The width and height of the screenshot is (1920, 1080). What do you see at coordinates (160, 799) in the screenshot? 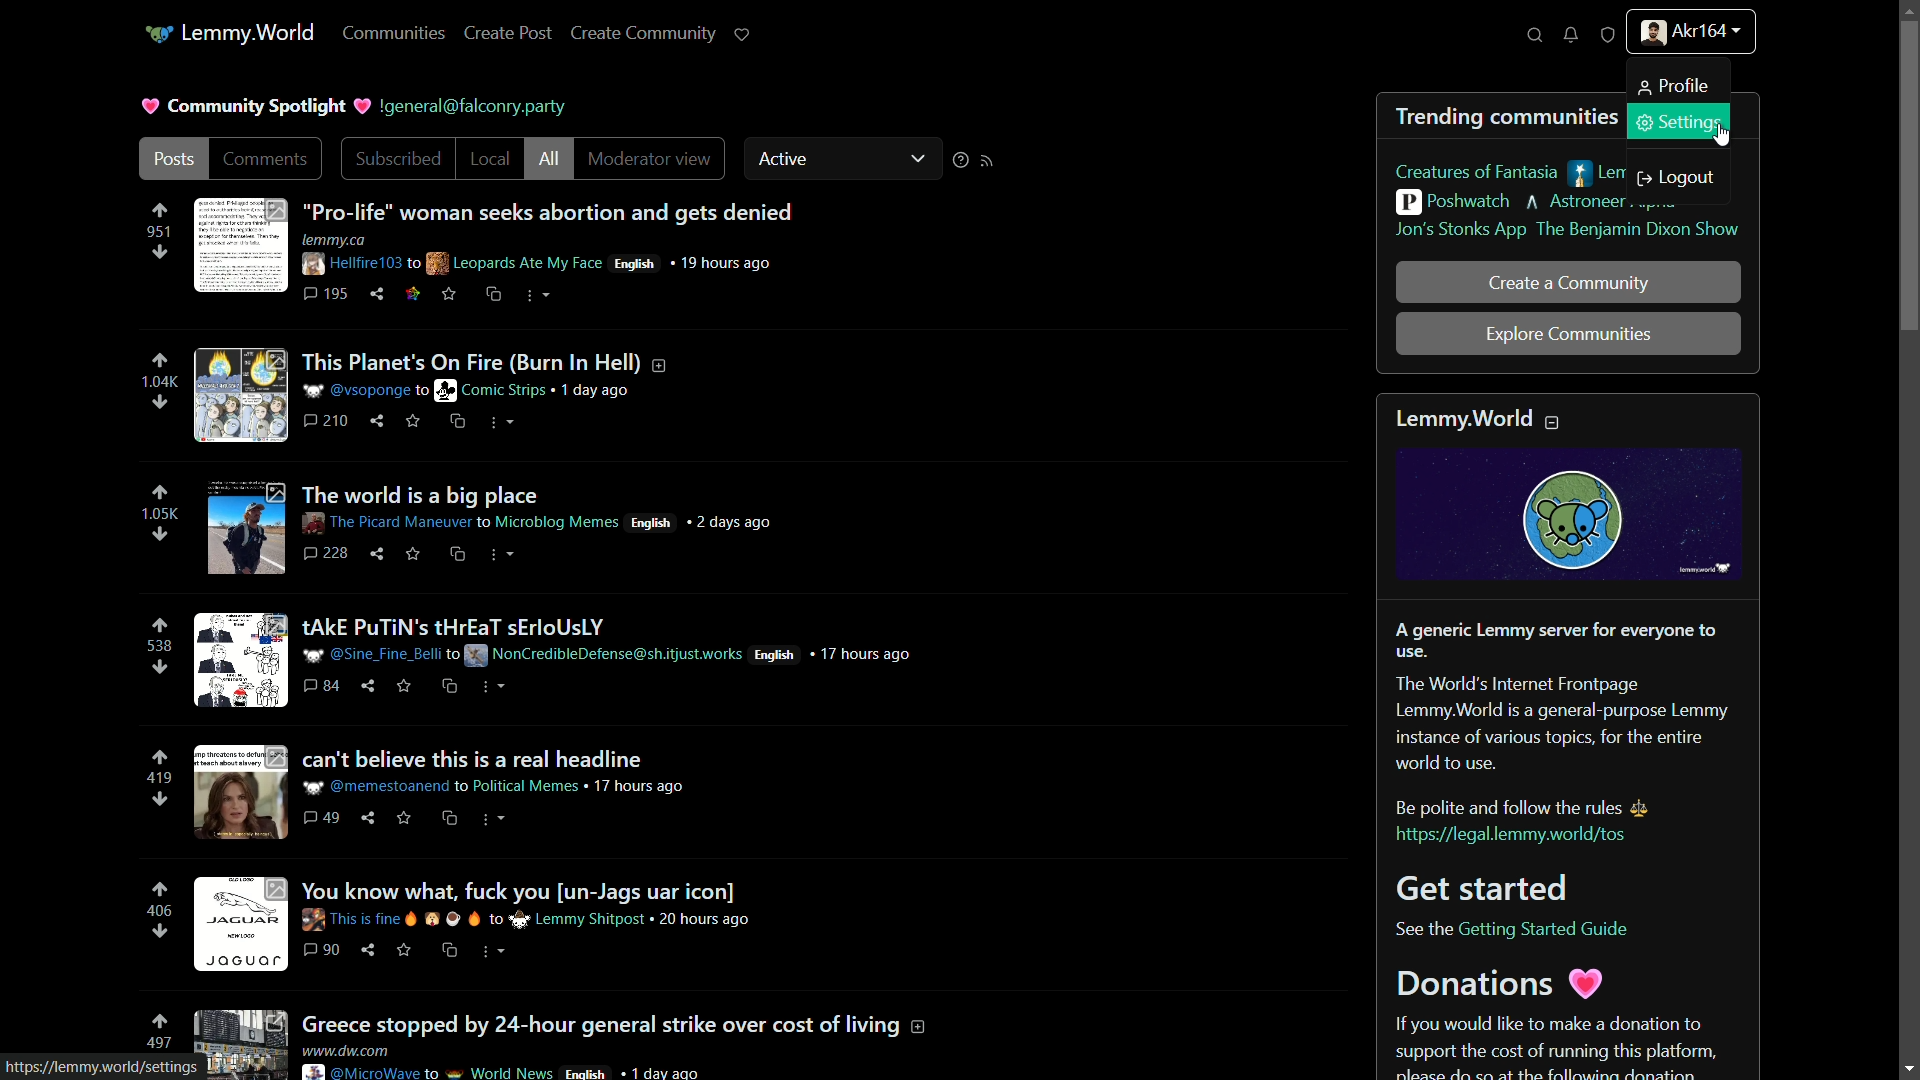
I see `downvote` at bounding box center [160, 799].